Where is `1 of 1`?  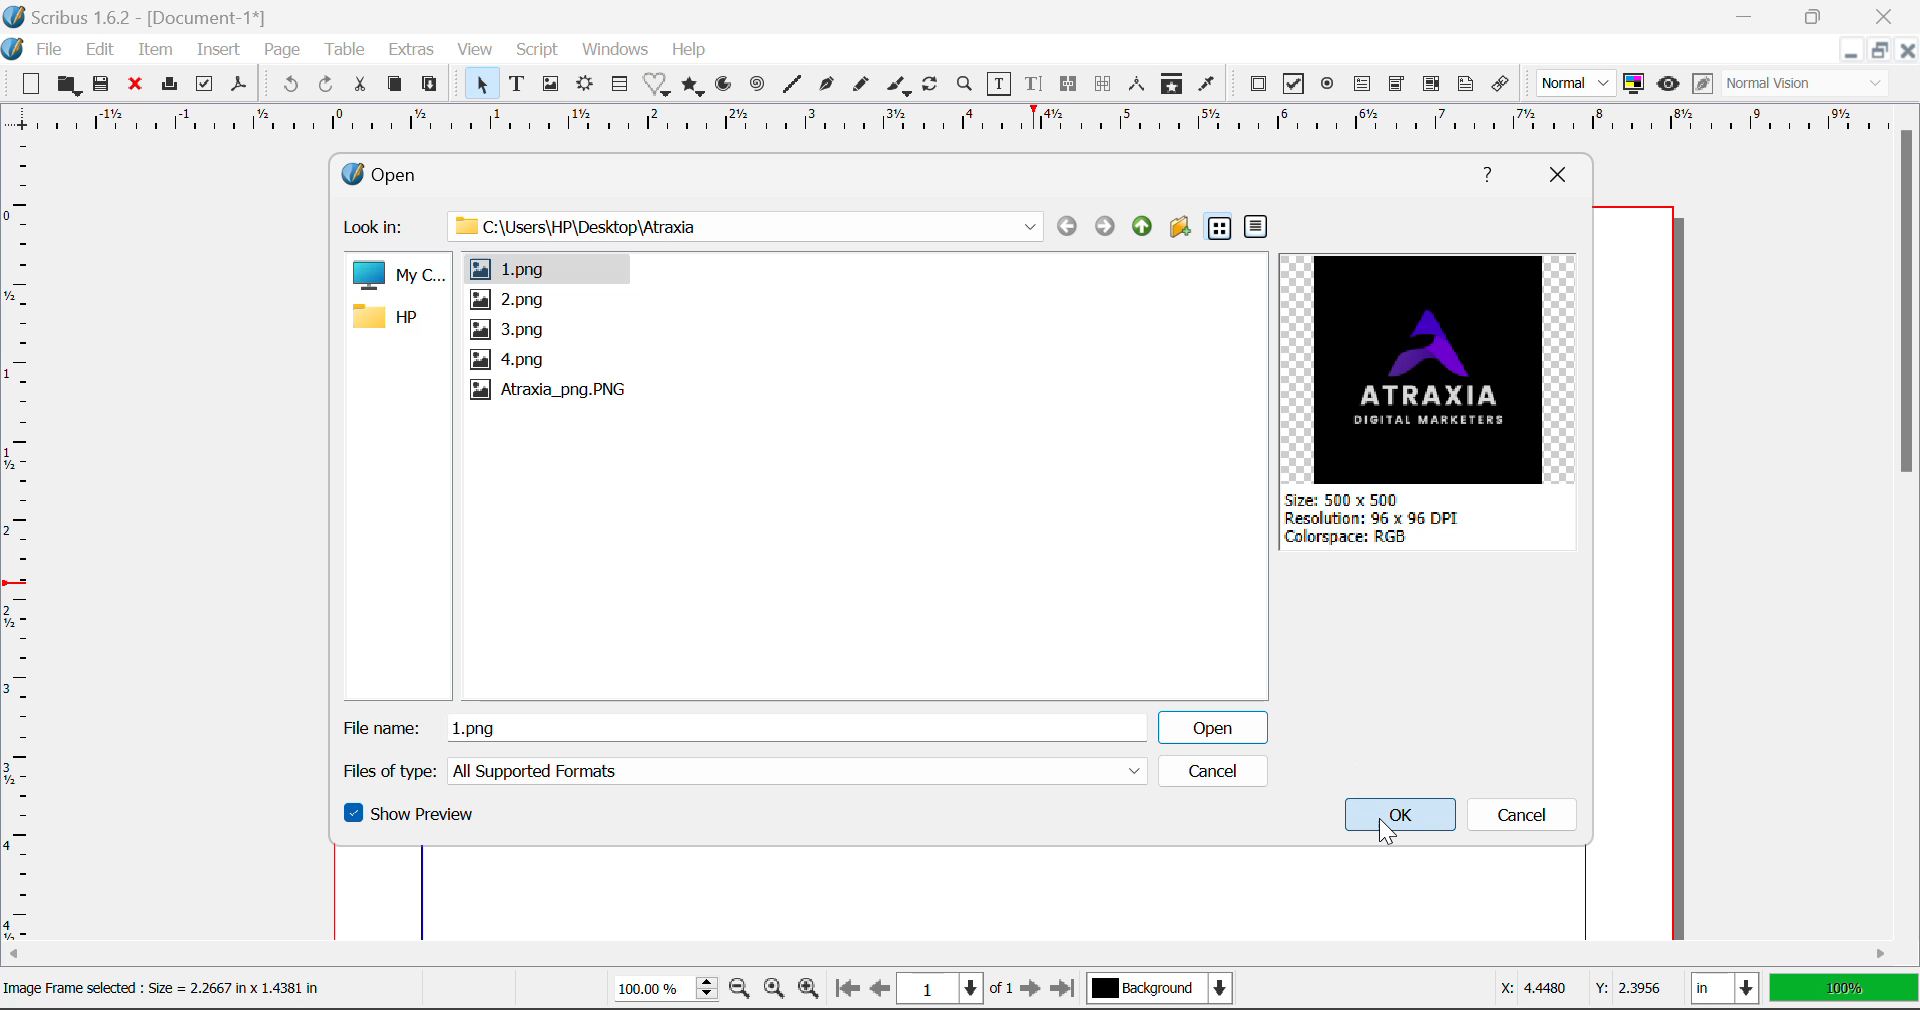 1 of 1 is located at coordinates (956, 988).